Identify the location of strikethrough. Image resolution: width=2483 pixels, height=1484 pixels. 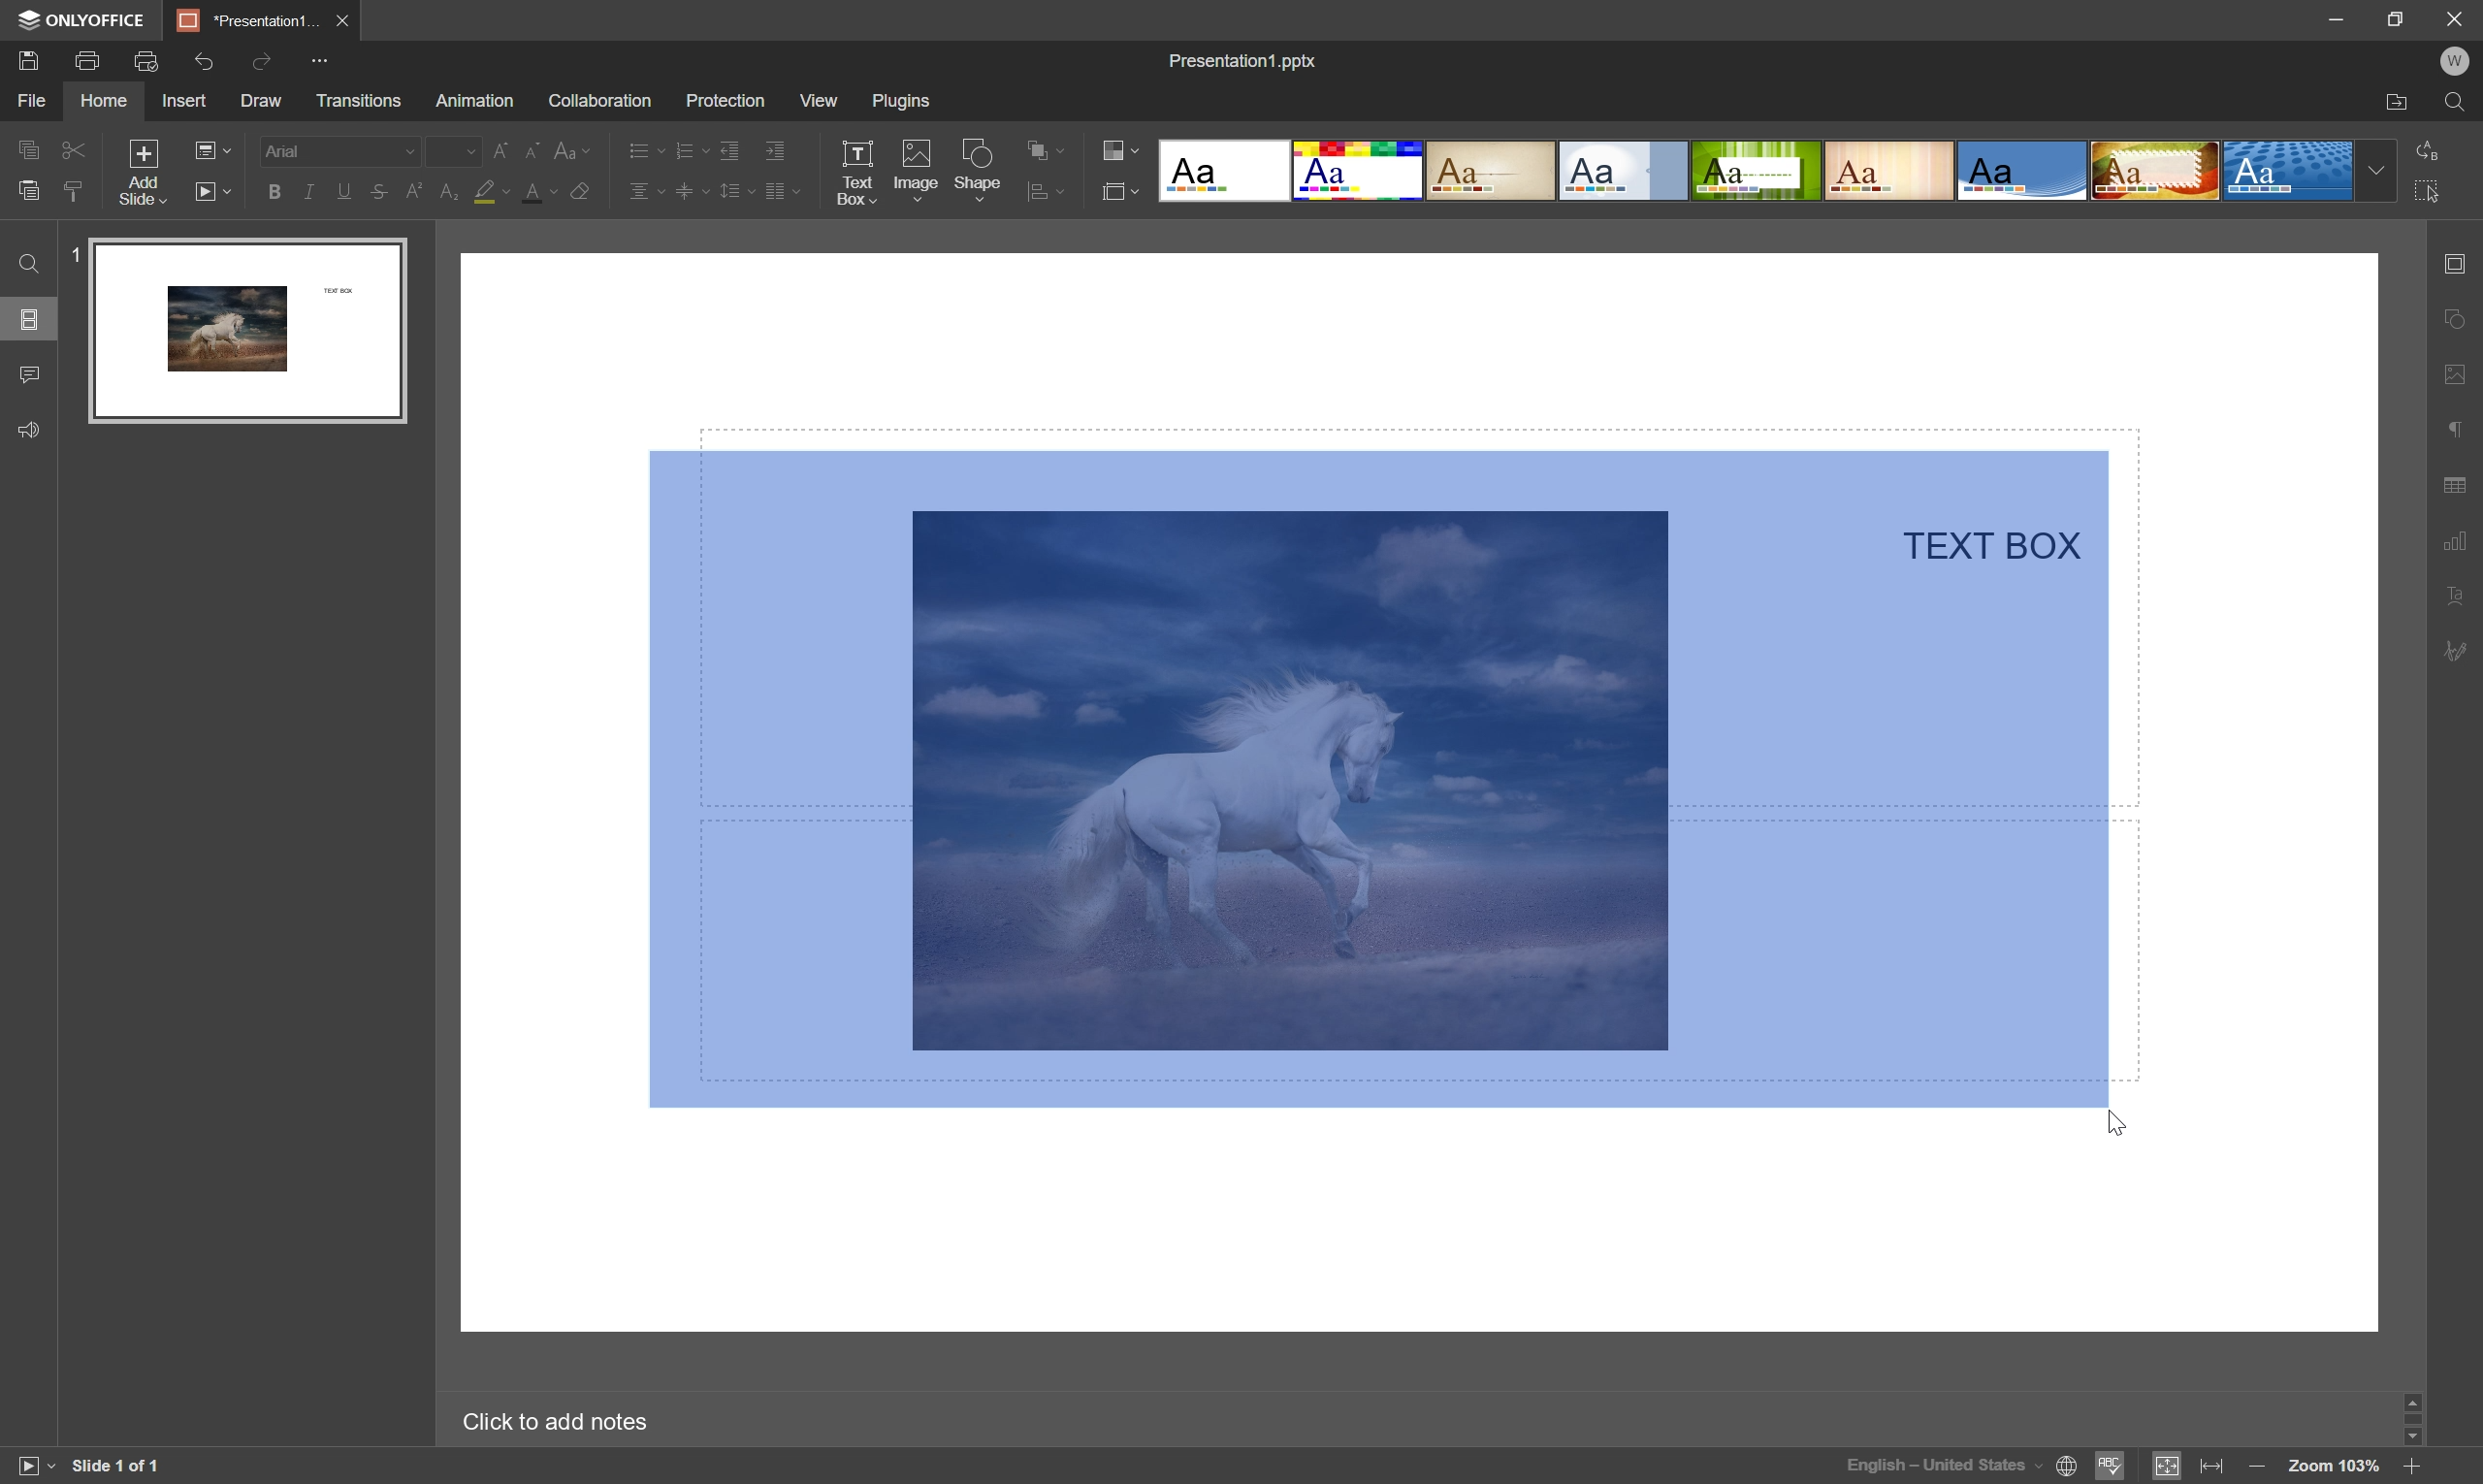
(380, 192).